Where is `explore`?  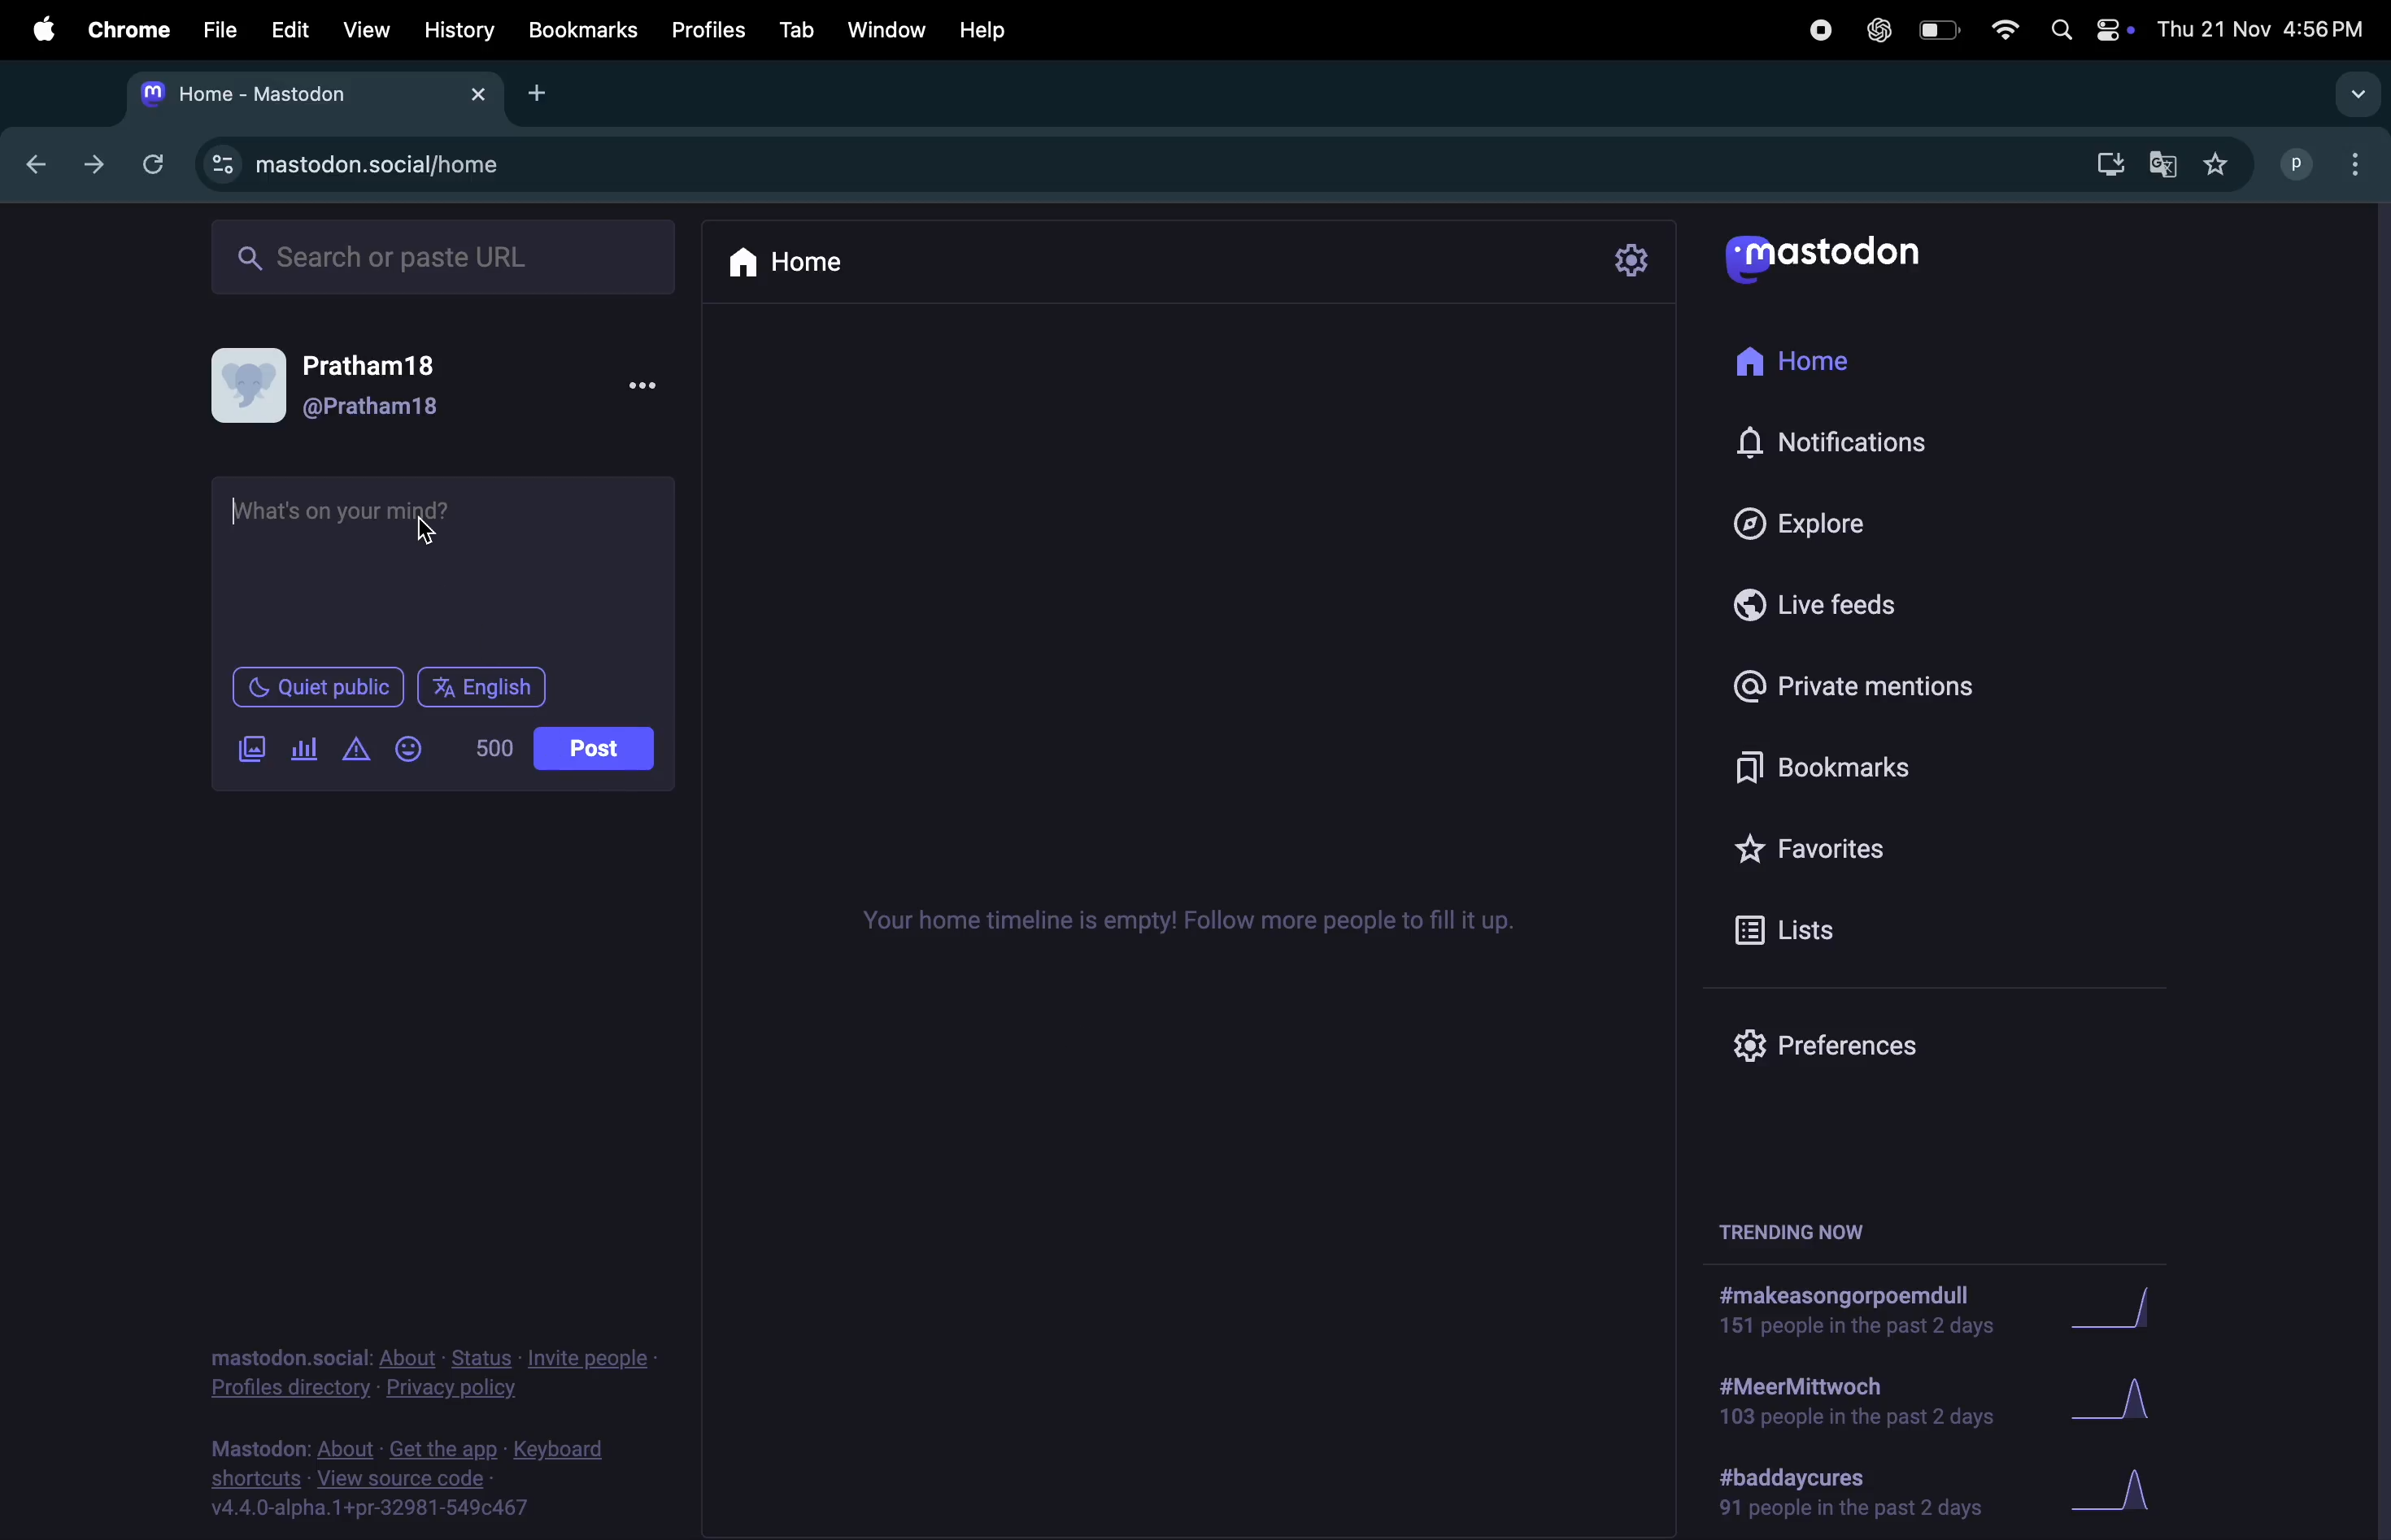 explore is located at coordinates (1848, 517).